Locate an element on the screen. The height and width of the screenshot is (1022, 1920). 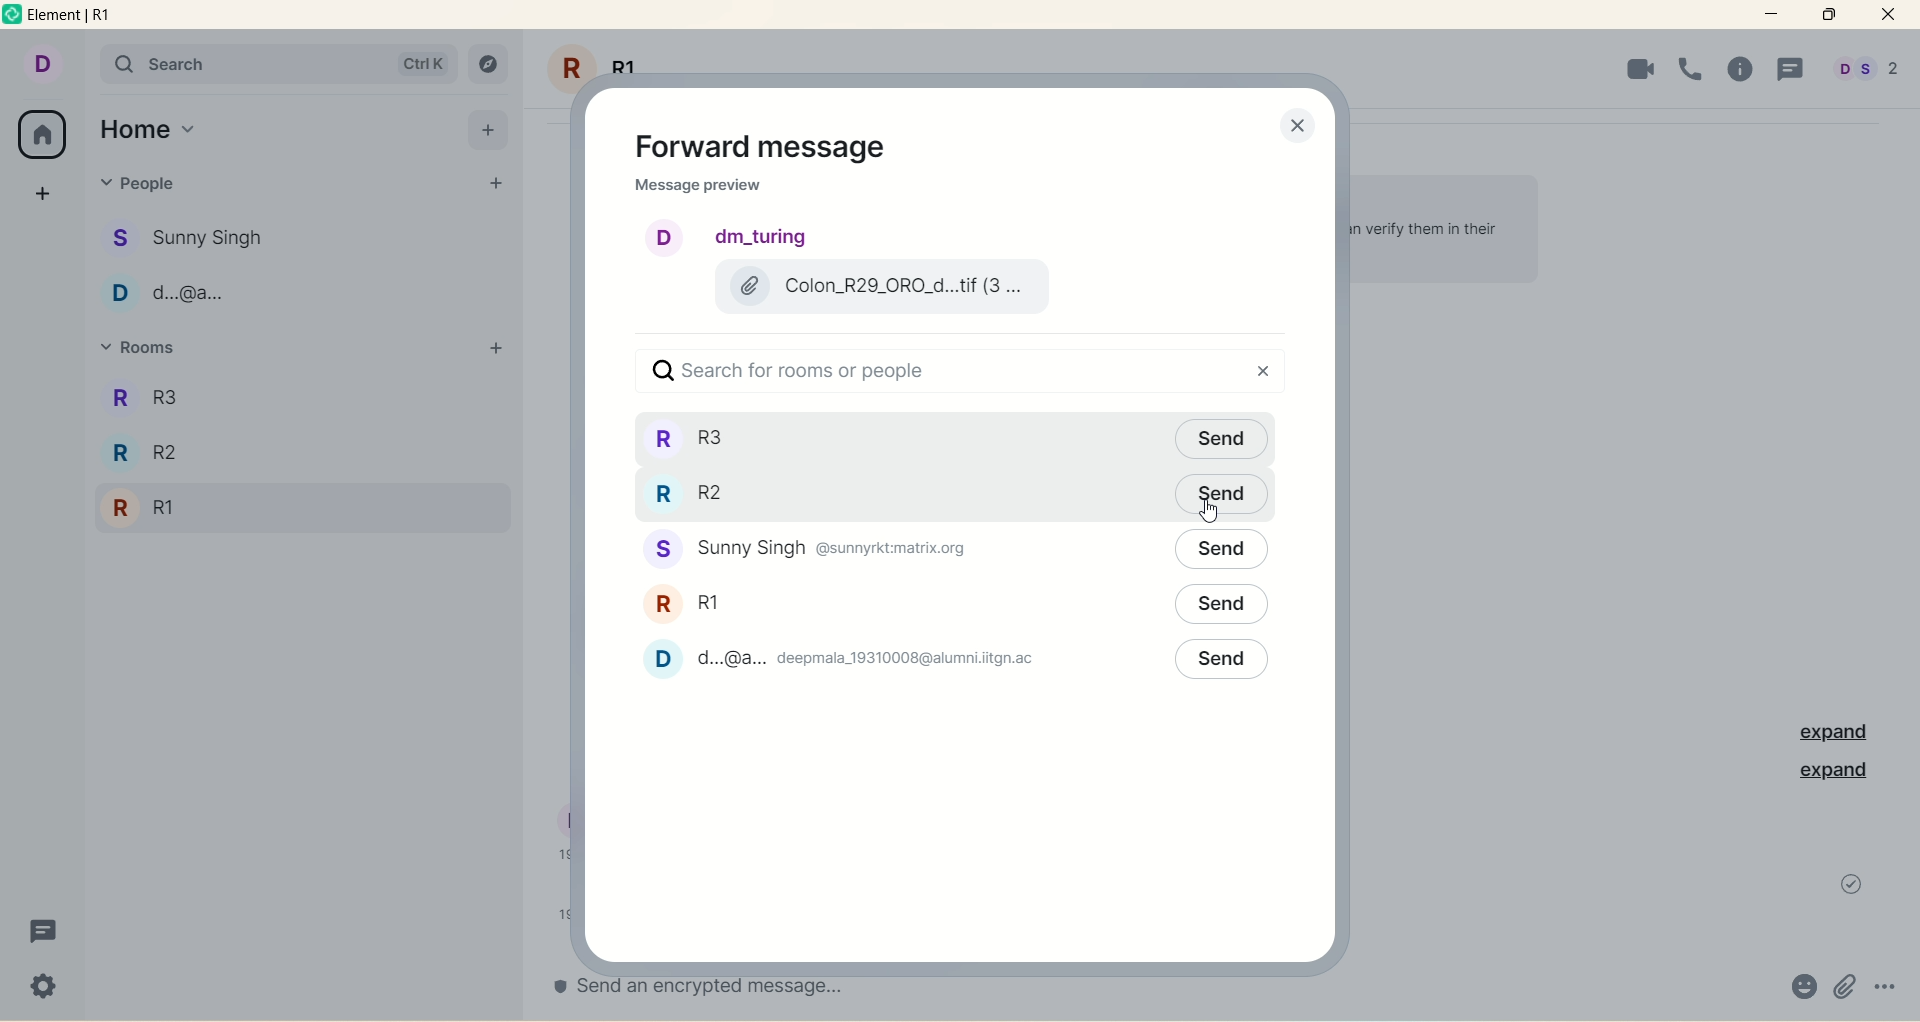
minimize is located at coordinates (1773, 12).